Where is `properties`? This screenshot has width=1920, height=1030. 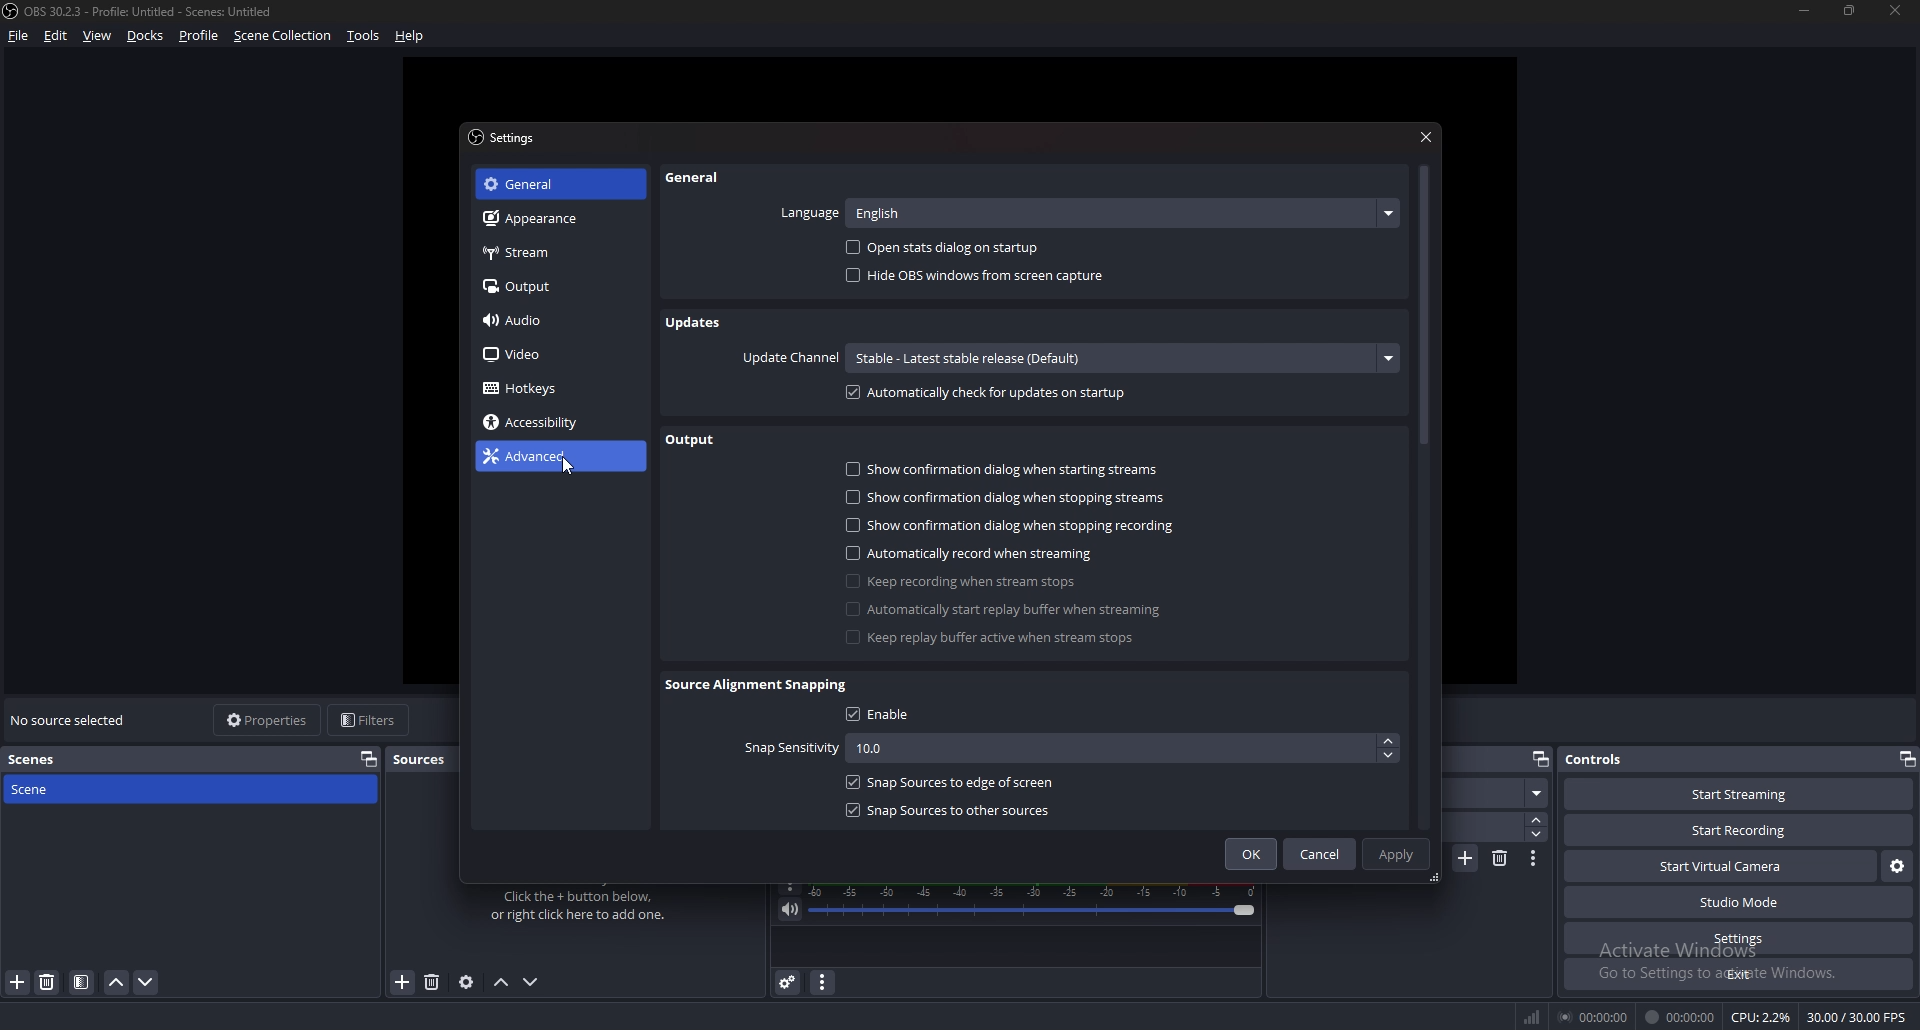
properties is located at coordinates (268, 719).